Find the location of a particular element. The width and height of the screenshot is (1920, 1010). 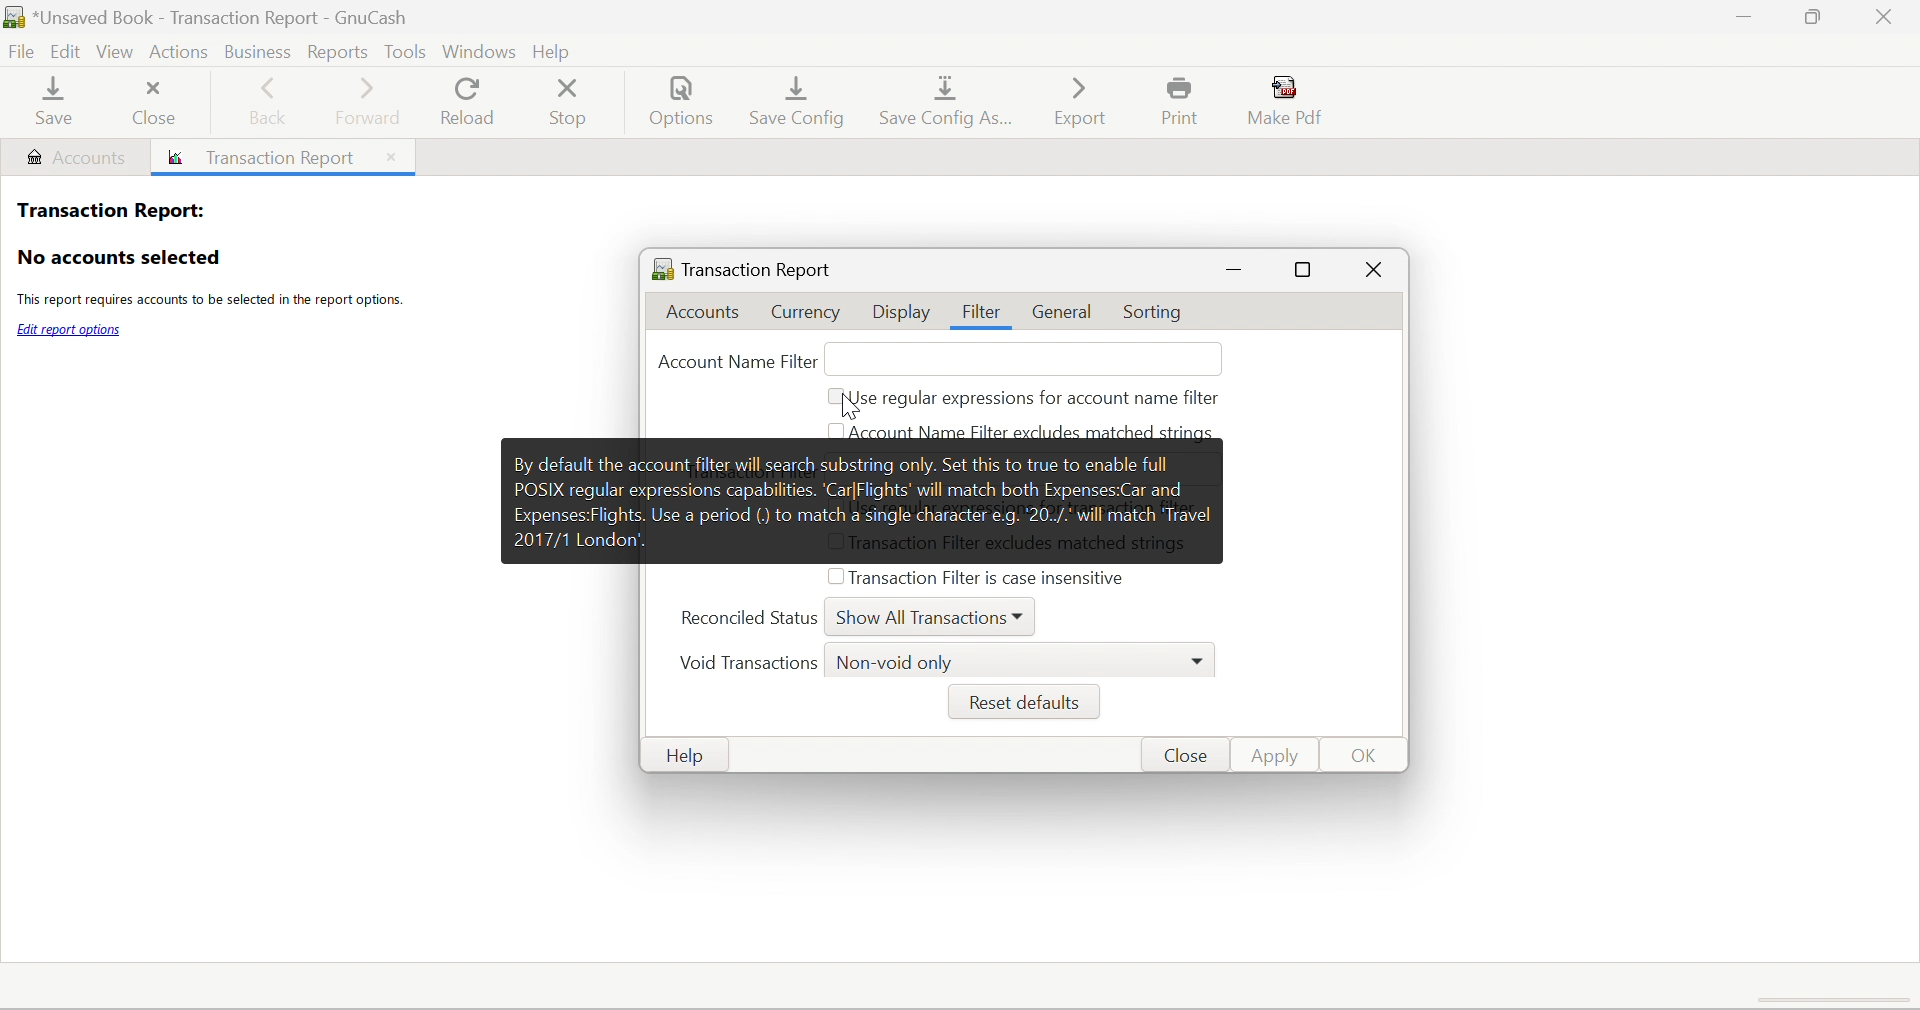

Actions is located at coordinates (179, 49).